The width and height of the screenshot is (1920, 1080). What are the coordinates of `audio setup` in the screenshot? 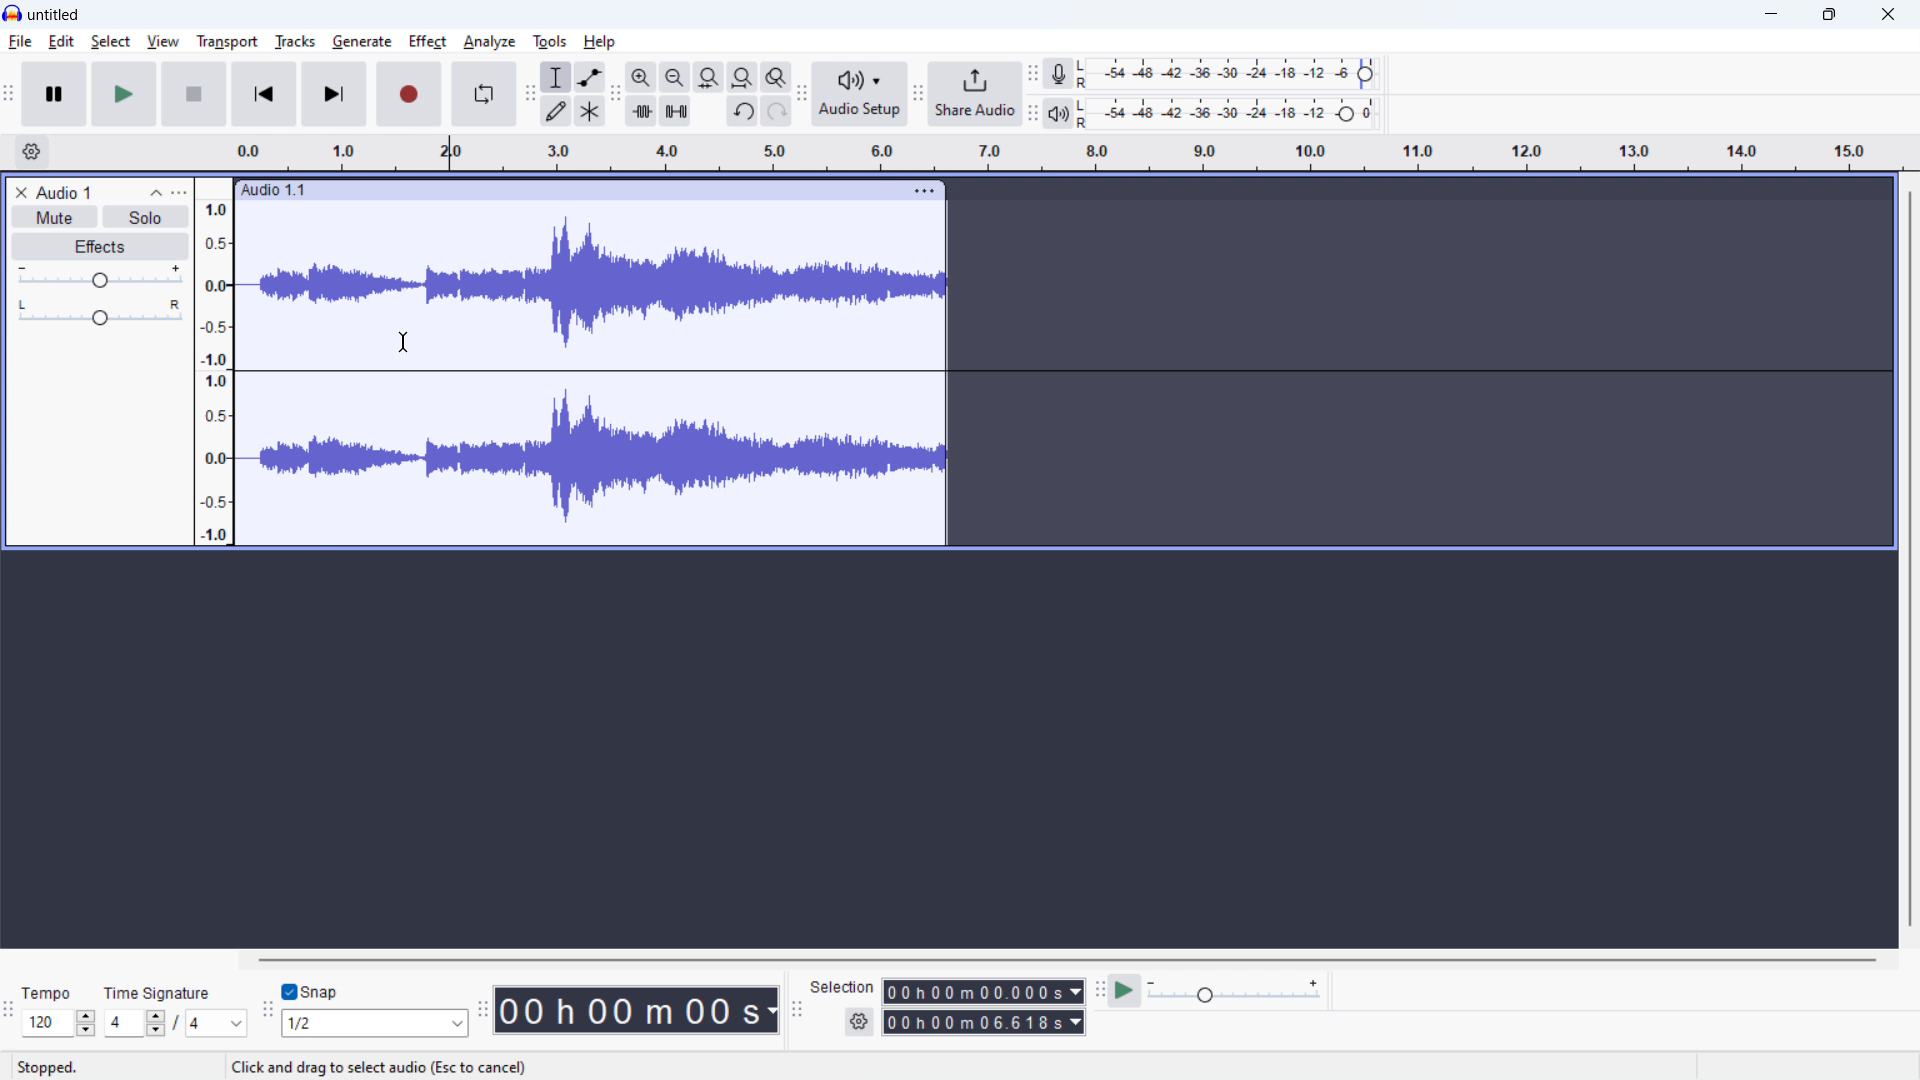 It's located at (860, 93).